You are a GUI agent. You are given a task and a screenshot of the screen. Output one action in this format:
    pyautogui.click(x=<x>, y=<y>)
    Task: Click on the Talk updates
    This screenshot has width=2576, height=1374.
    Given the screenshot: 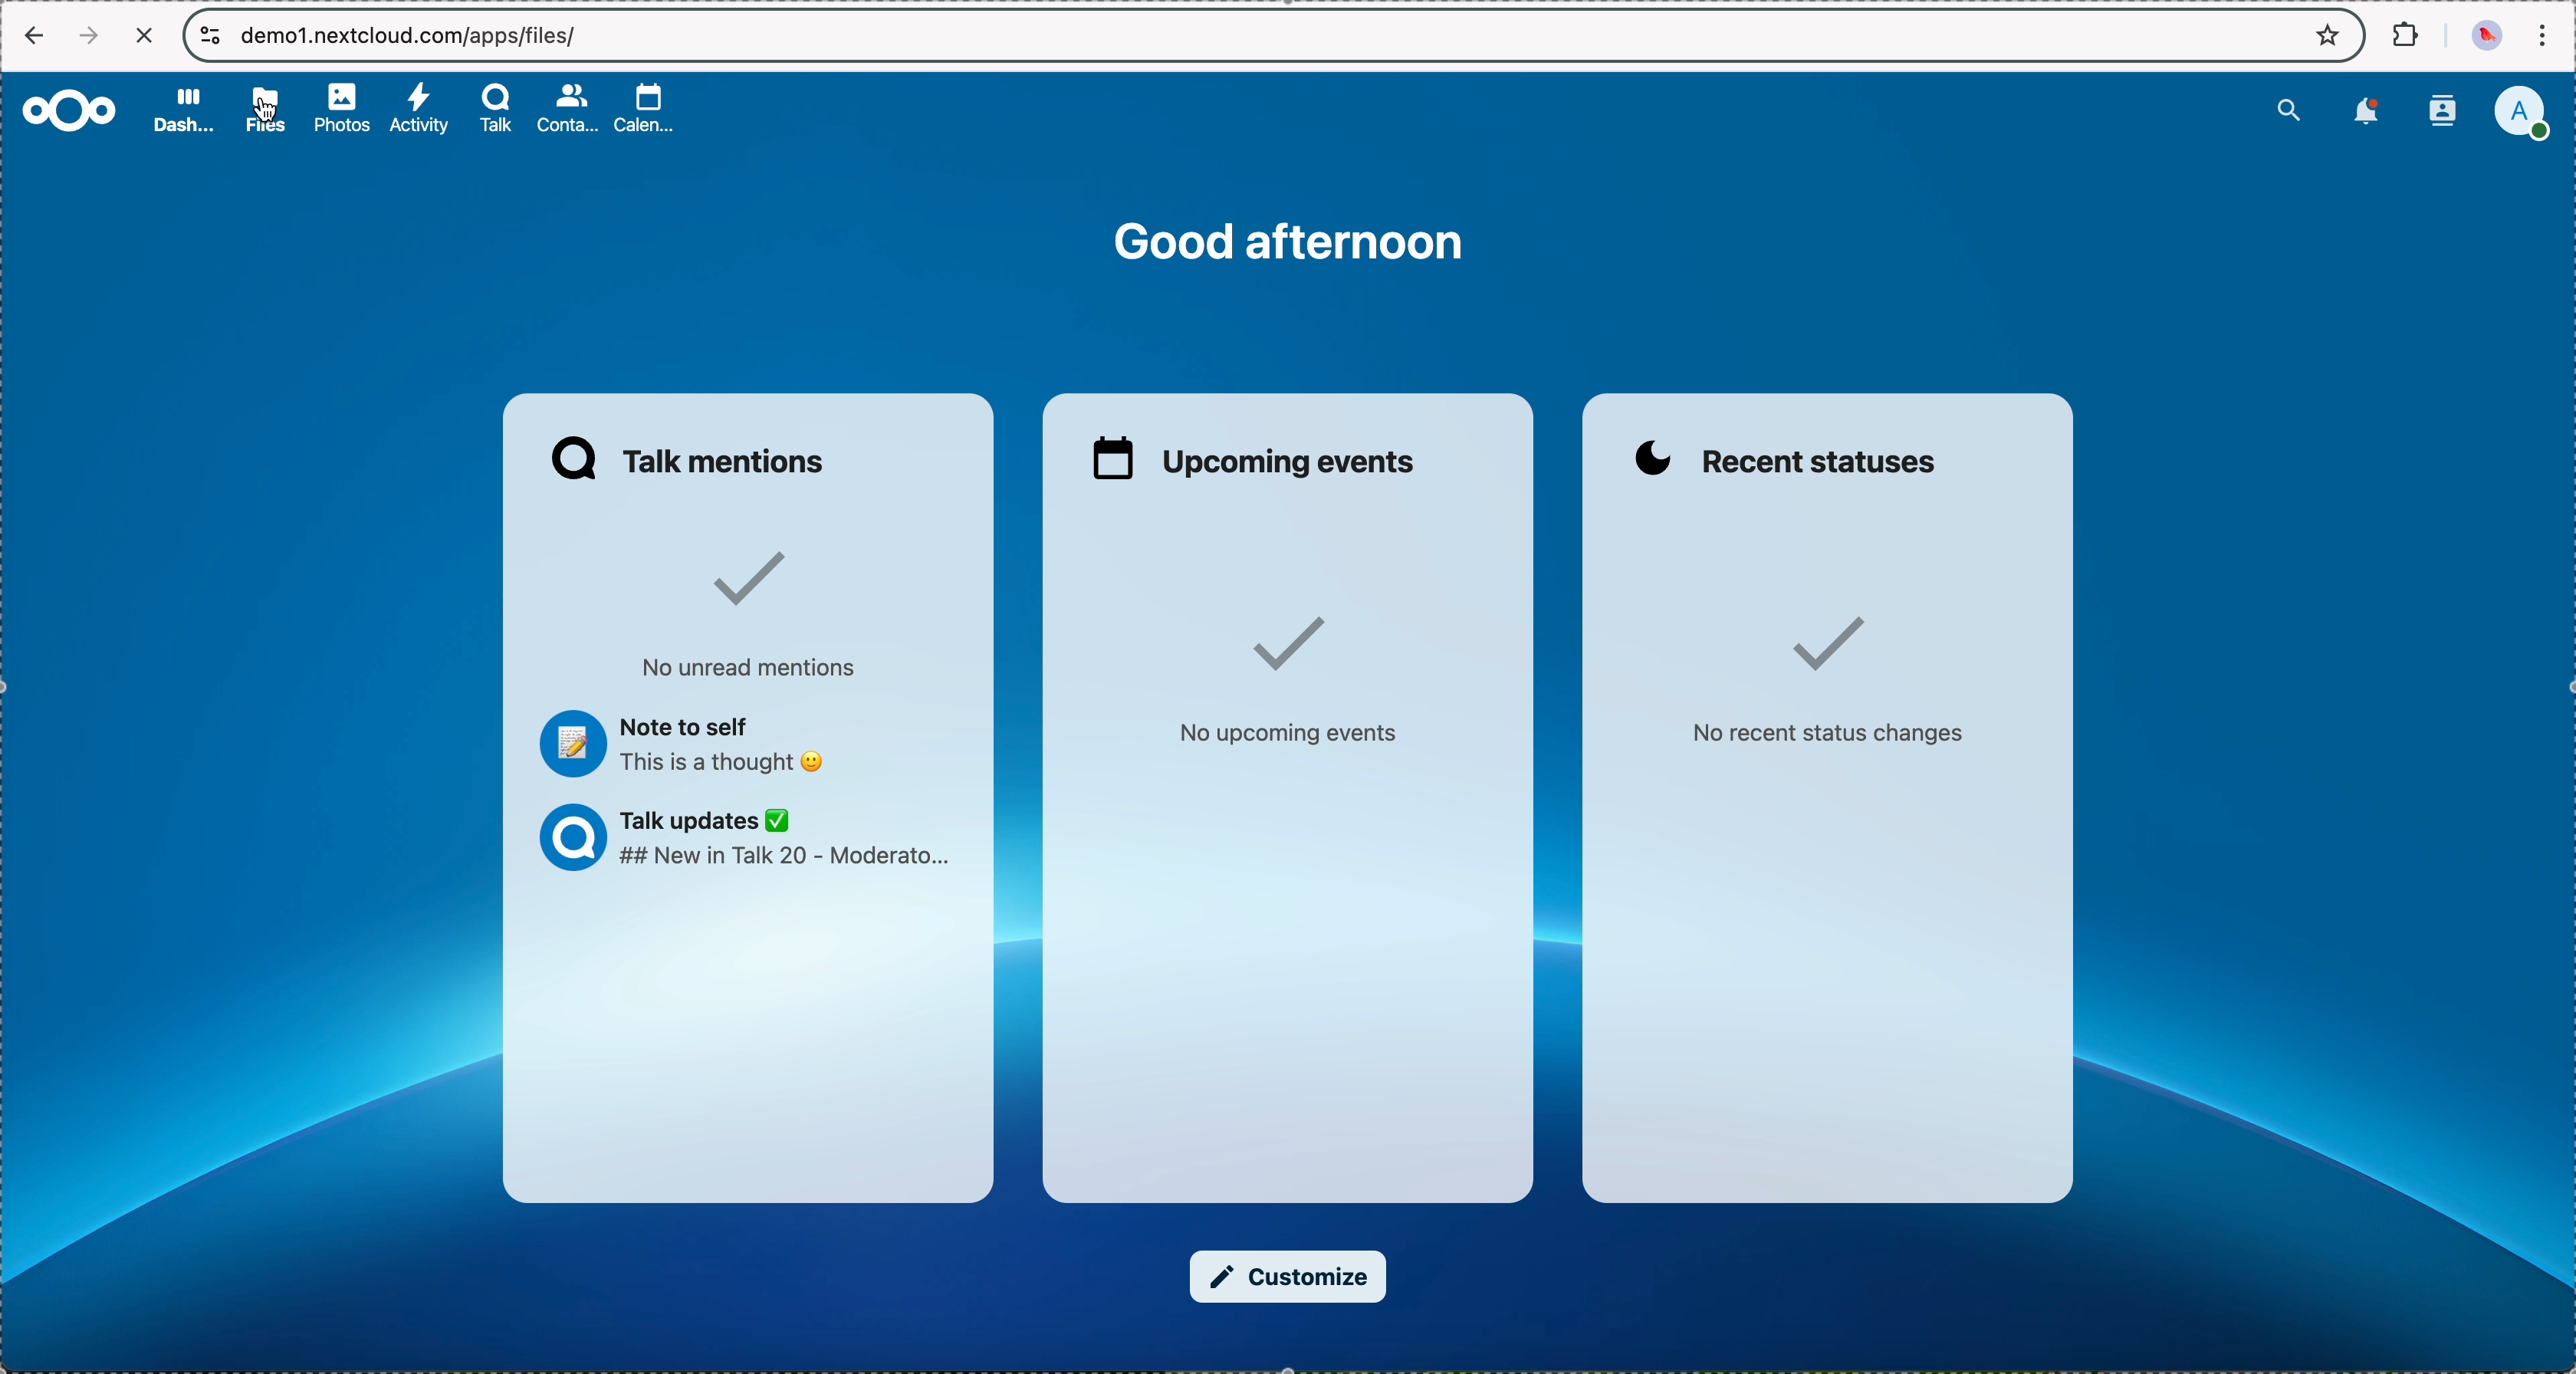 What is the action you would take?
    pyautogui.click(x=763, y=845)
    